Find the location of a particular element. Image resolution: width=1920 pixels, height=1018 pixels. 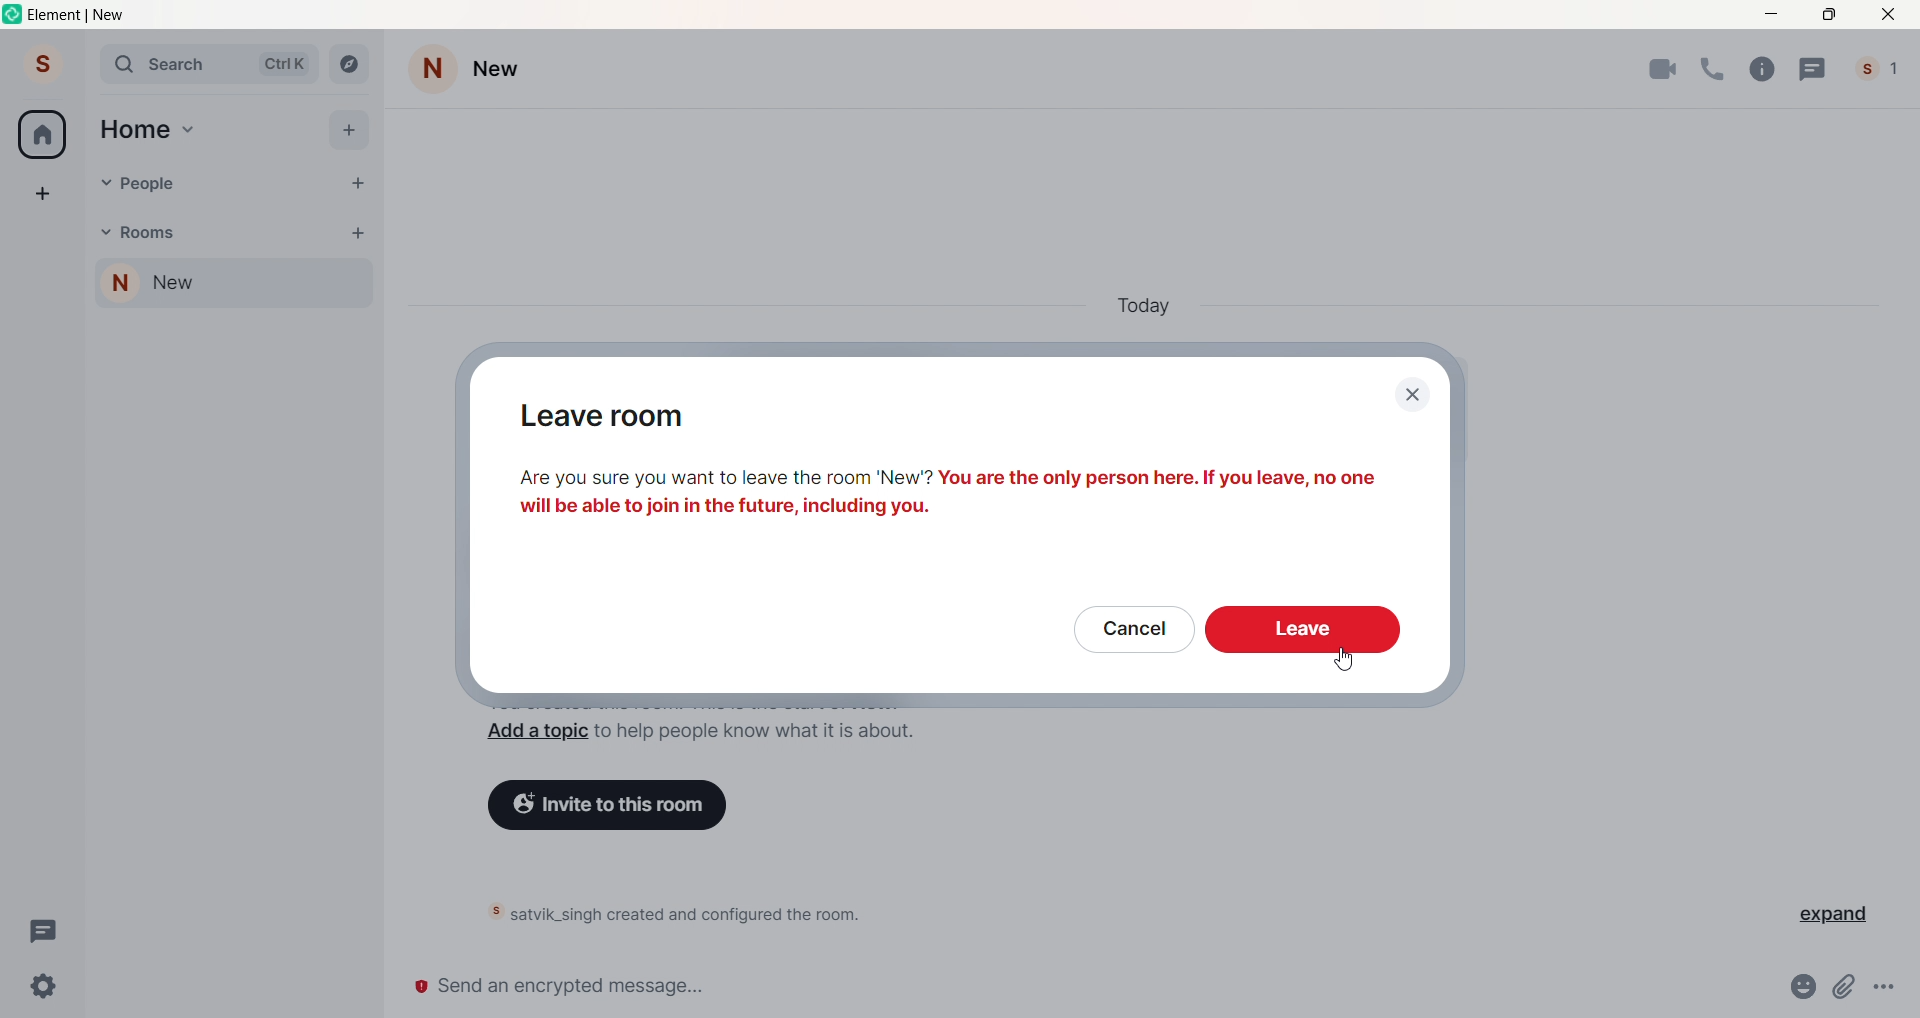

more options is located at coordinates (1889, 986).